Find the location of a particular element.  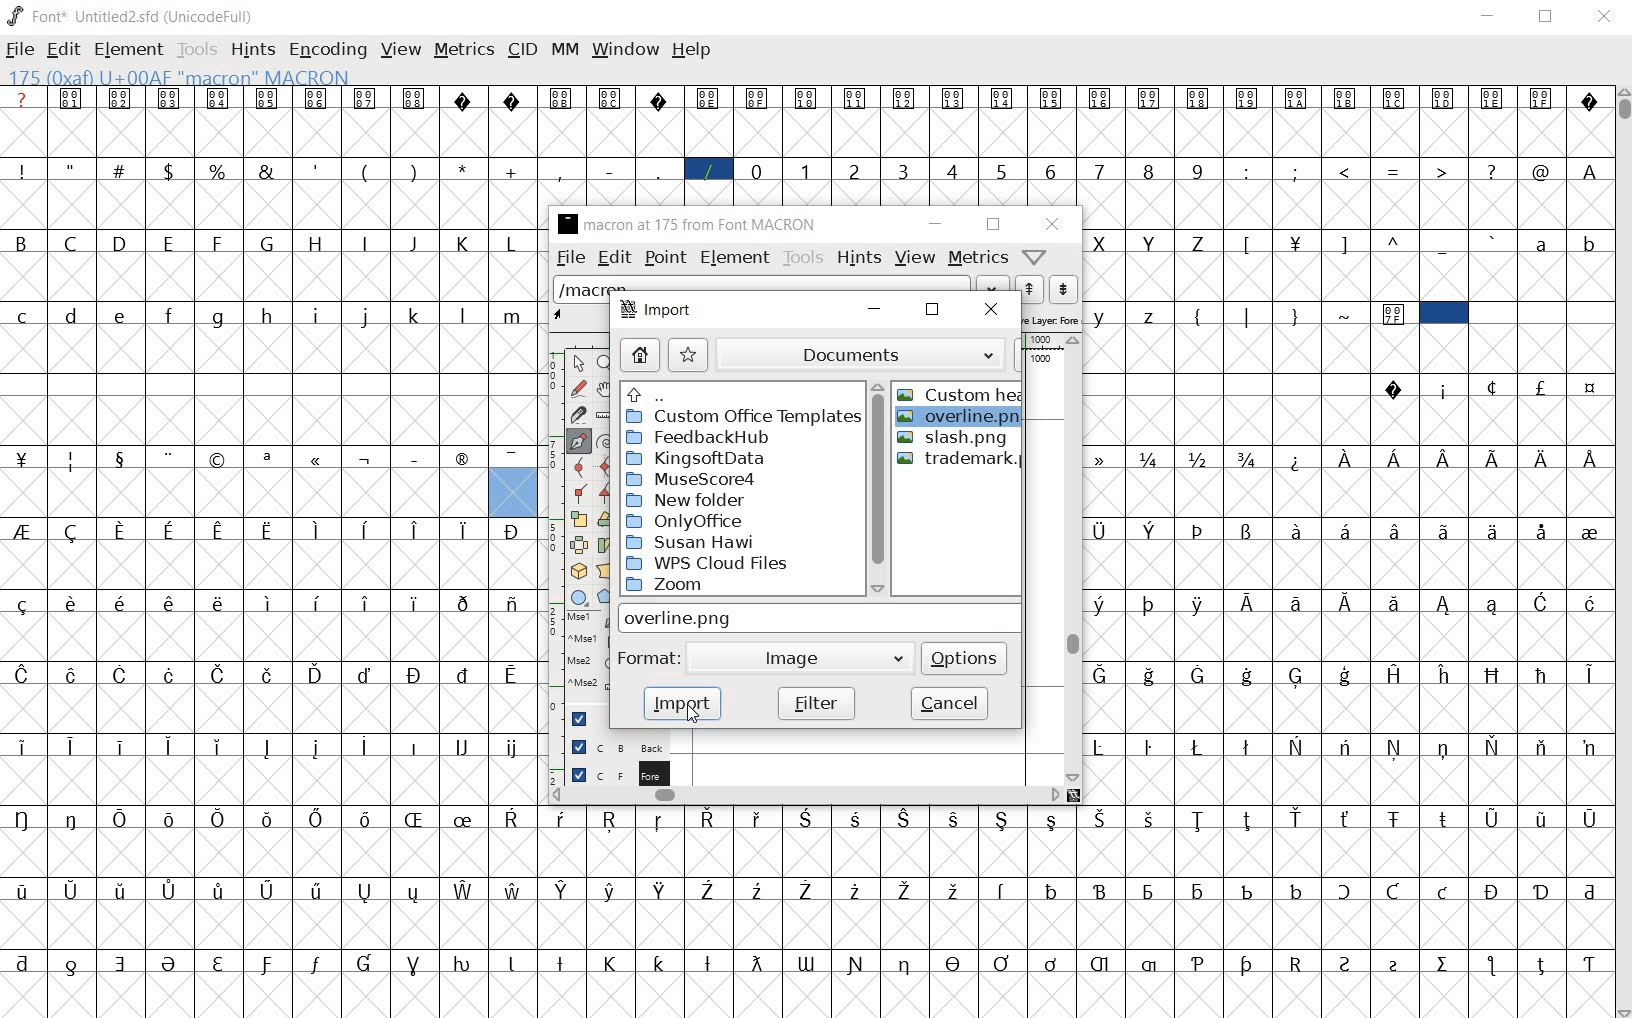

Symbol is located at coordinates (664, 891).